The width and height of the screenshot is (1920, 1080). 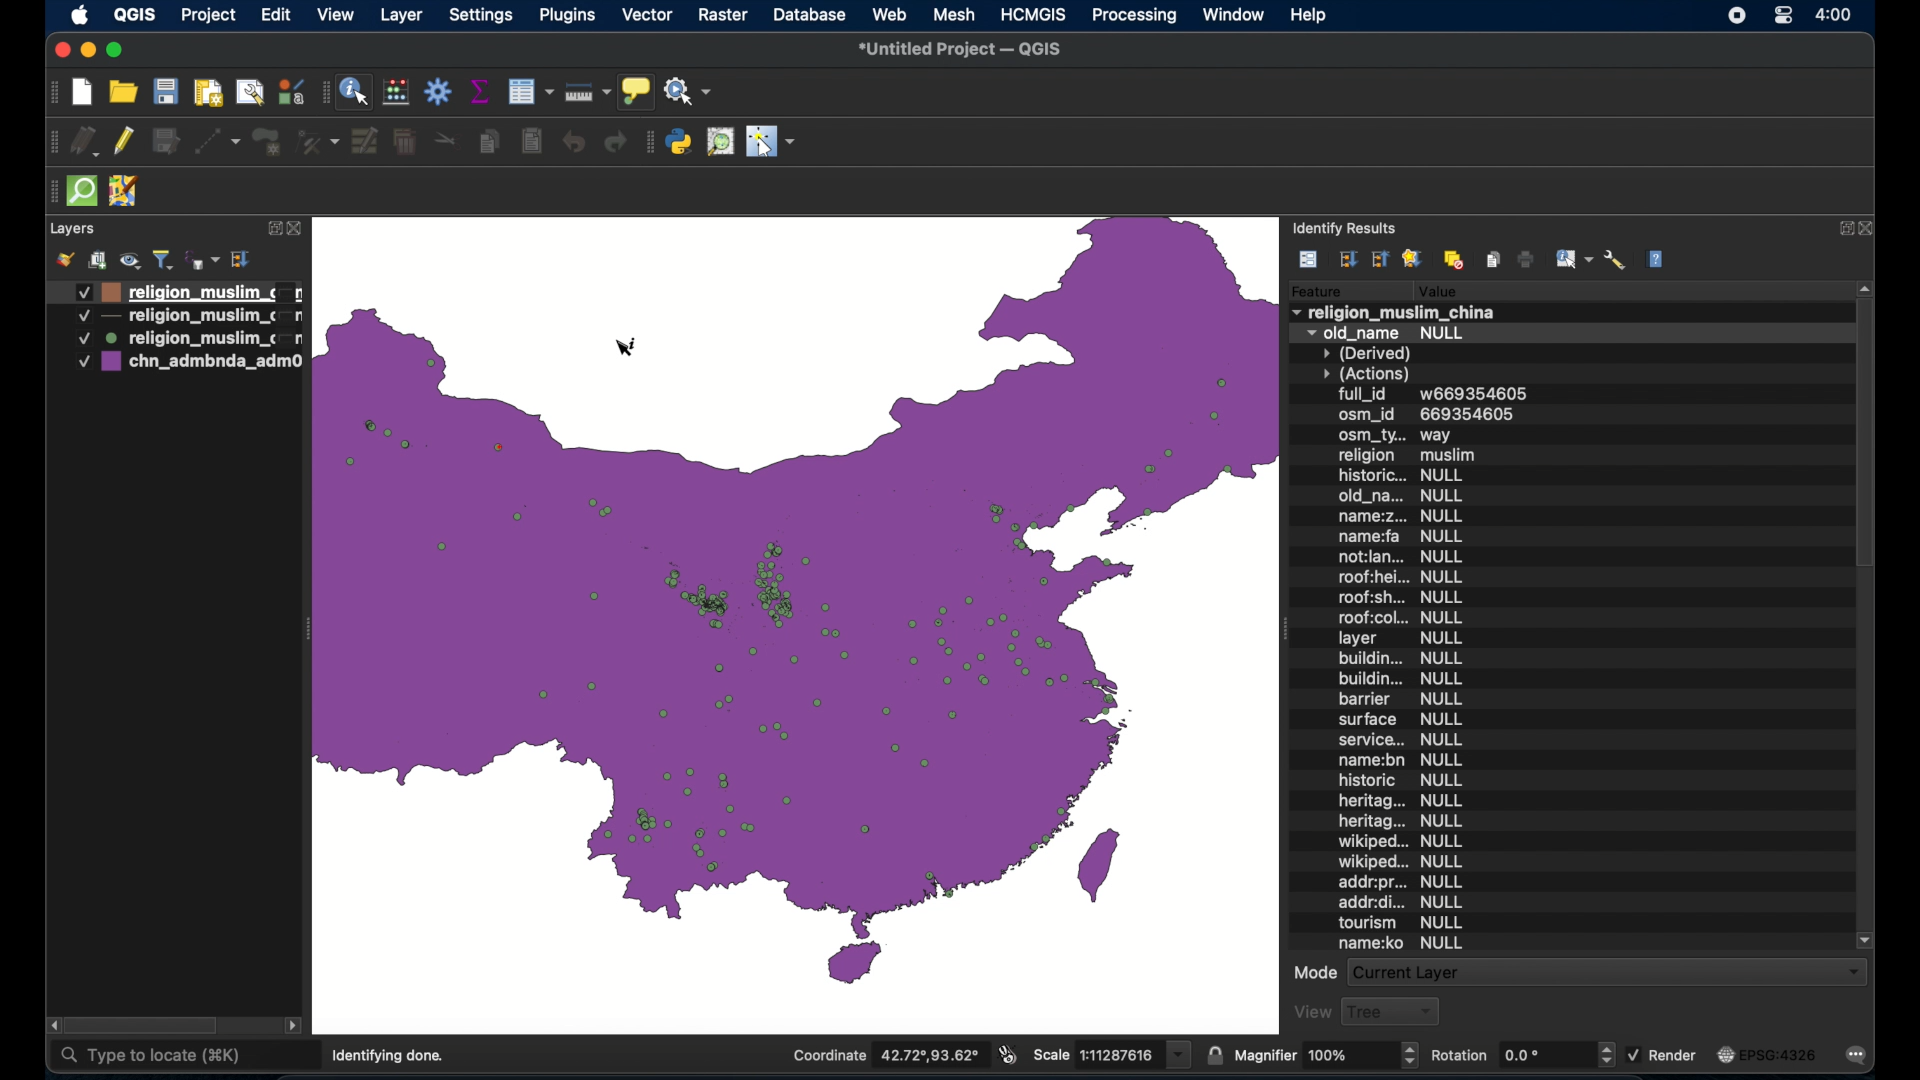 What do you see at coordinates (203, 259) in the screenshot?
I see `filter legend by expression` at bounding box center [203, 259].